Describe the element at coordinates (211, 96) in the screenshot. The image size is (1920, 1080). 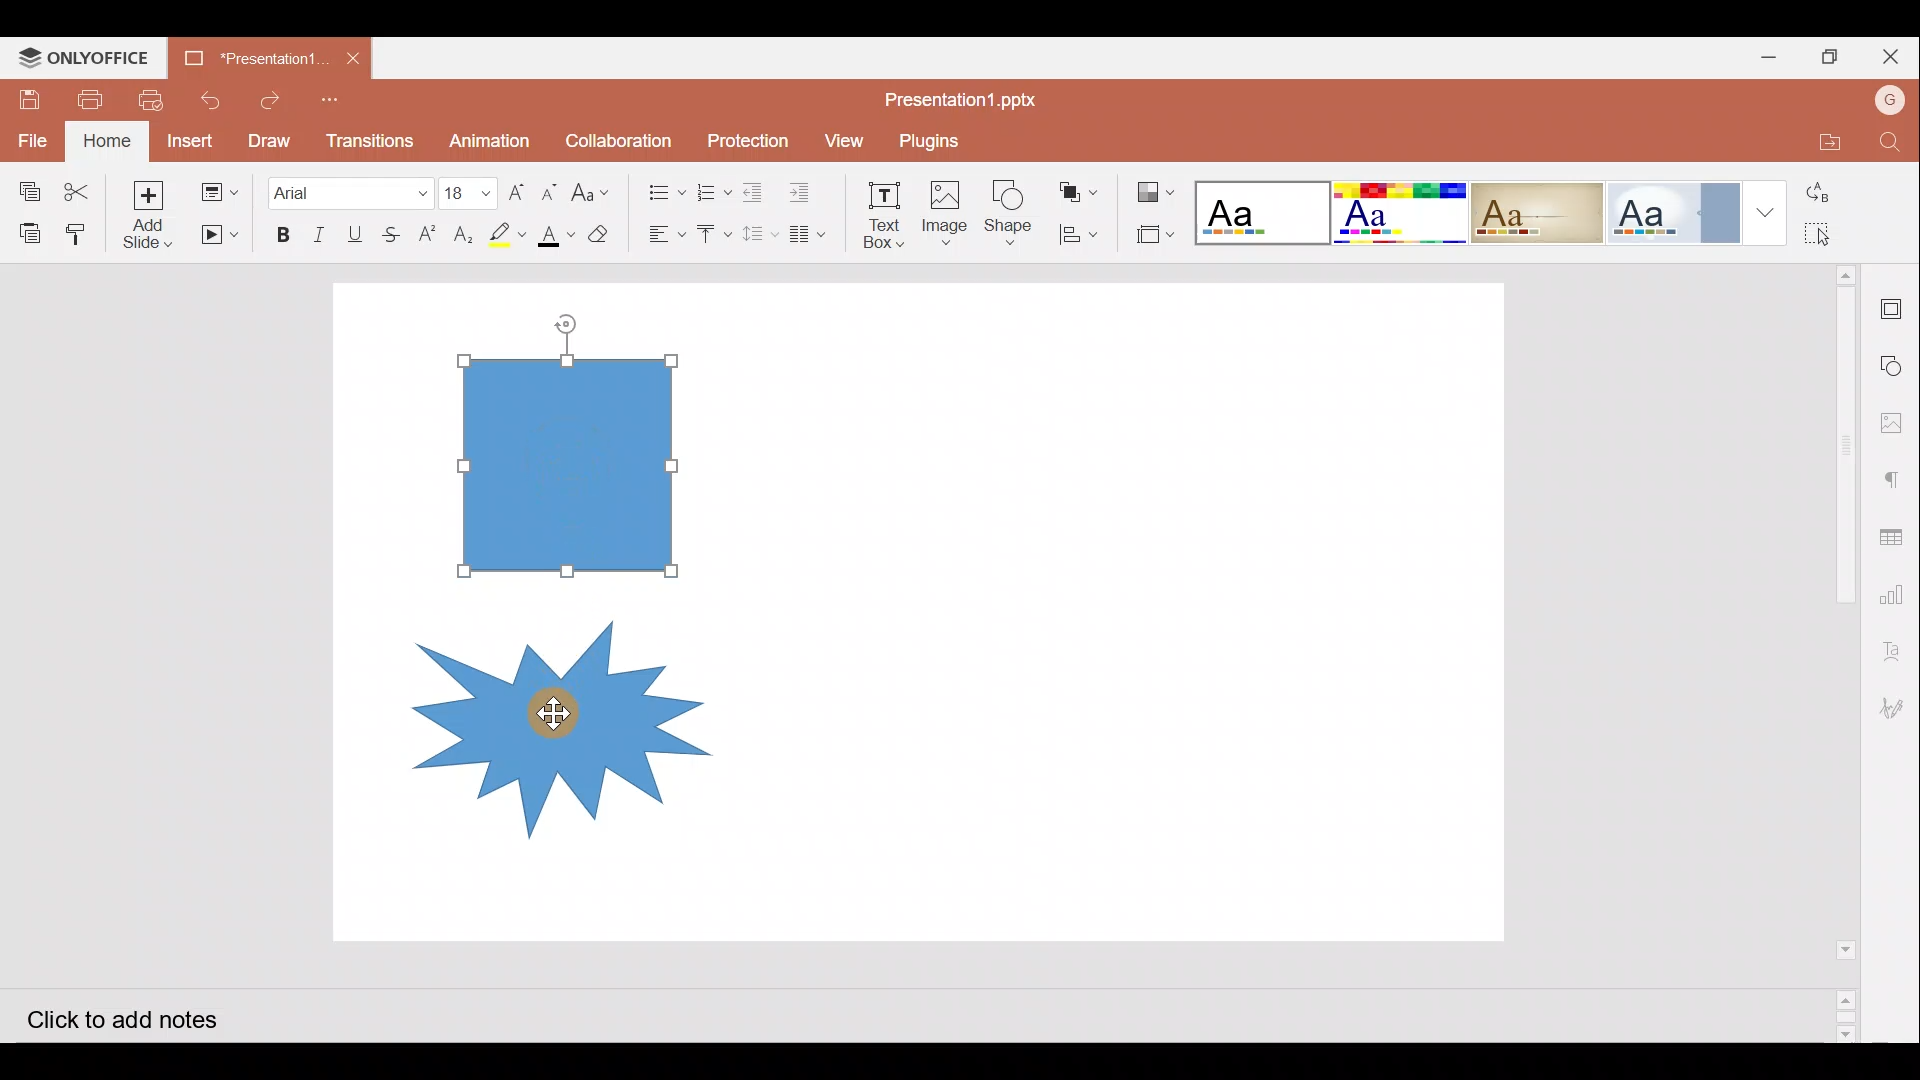
I see `Undo` at that location.